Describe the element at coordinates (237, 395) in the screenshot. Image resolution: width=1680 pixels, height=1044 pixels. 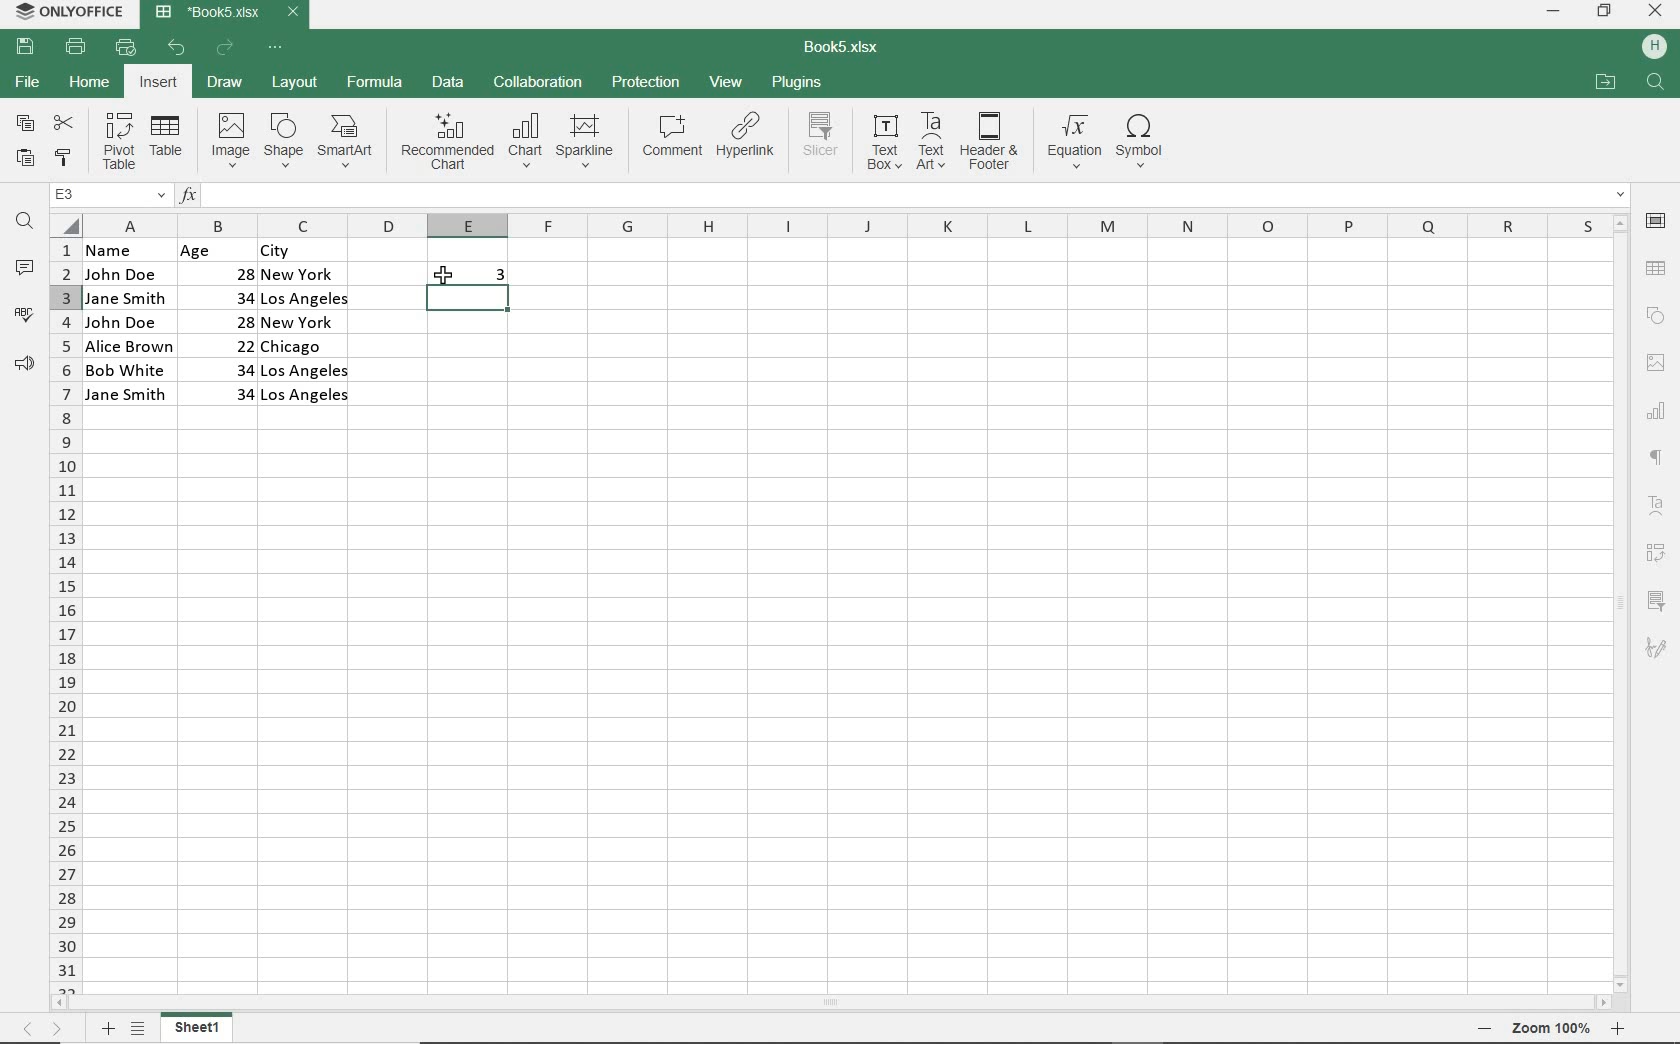
I see `34` at that location.